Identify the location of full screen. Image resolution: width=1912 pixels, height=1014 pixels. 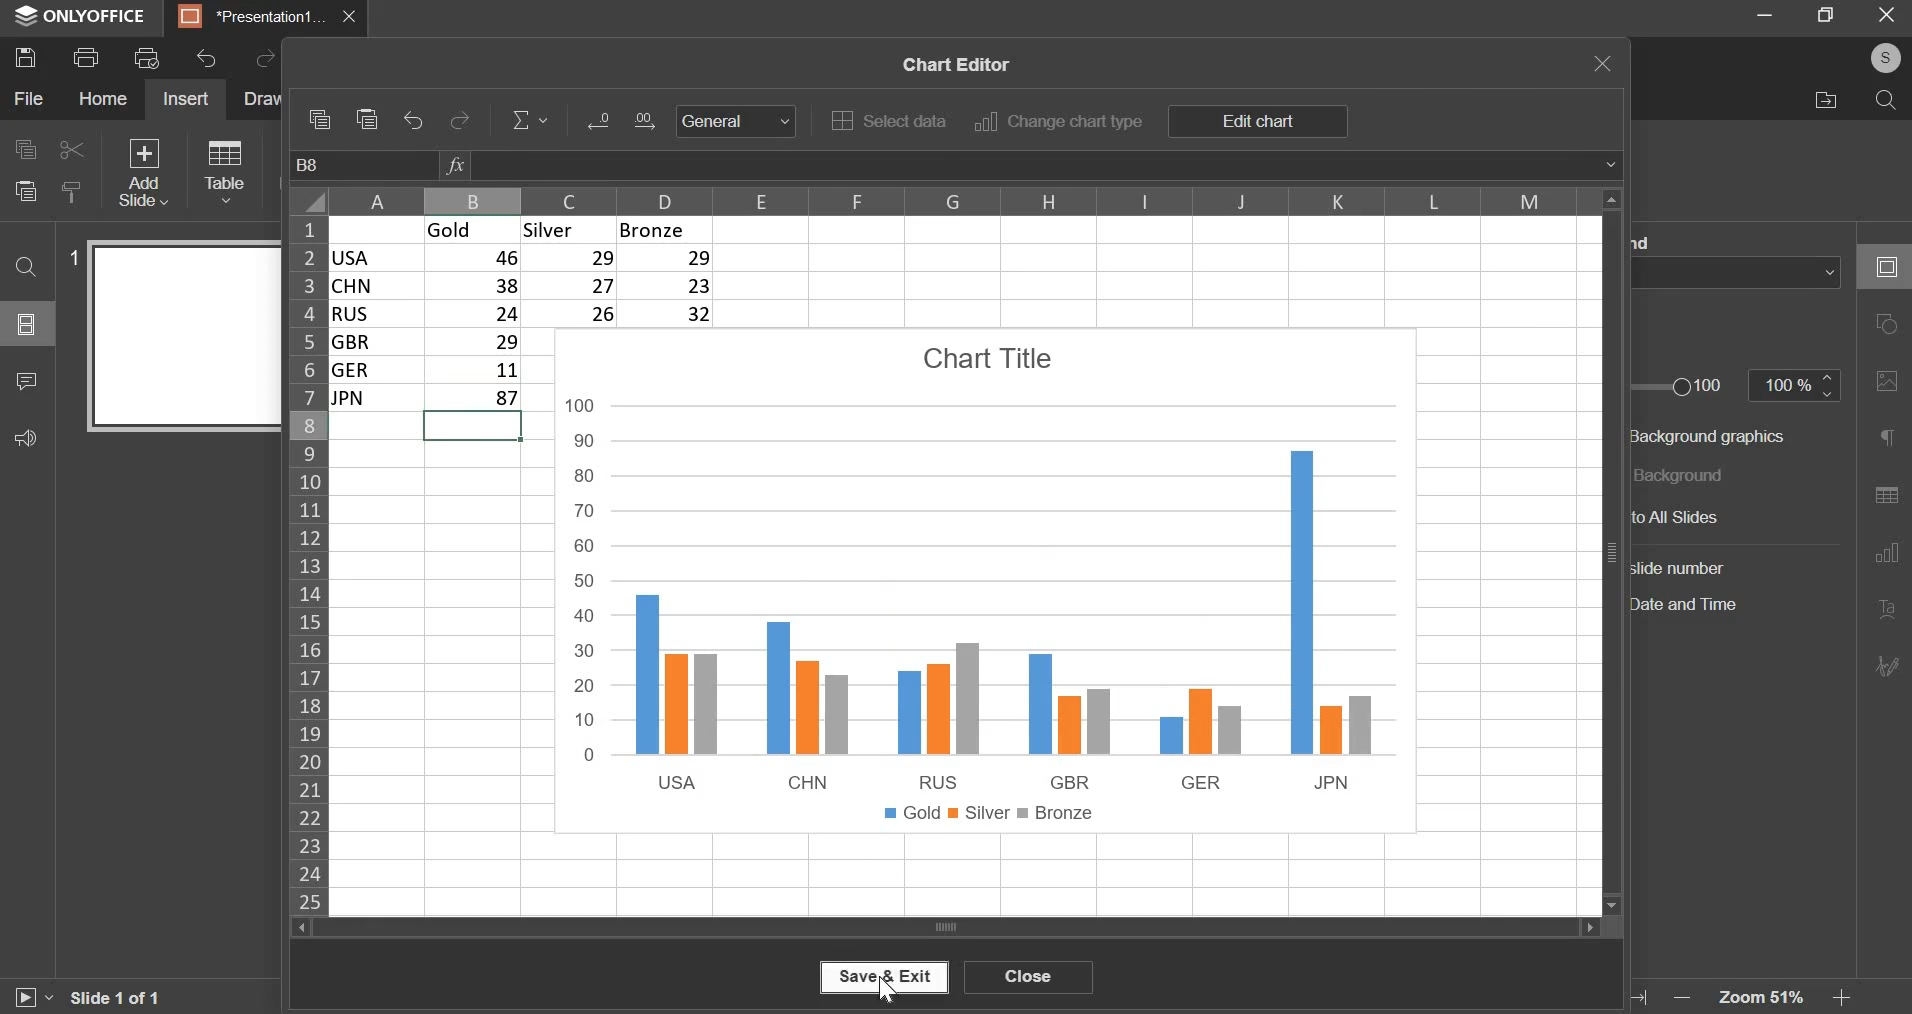
(1825, 14).